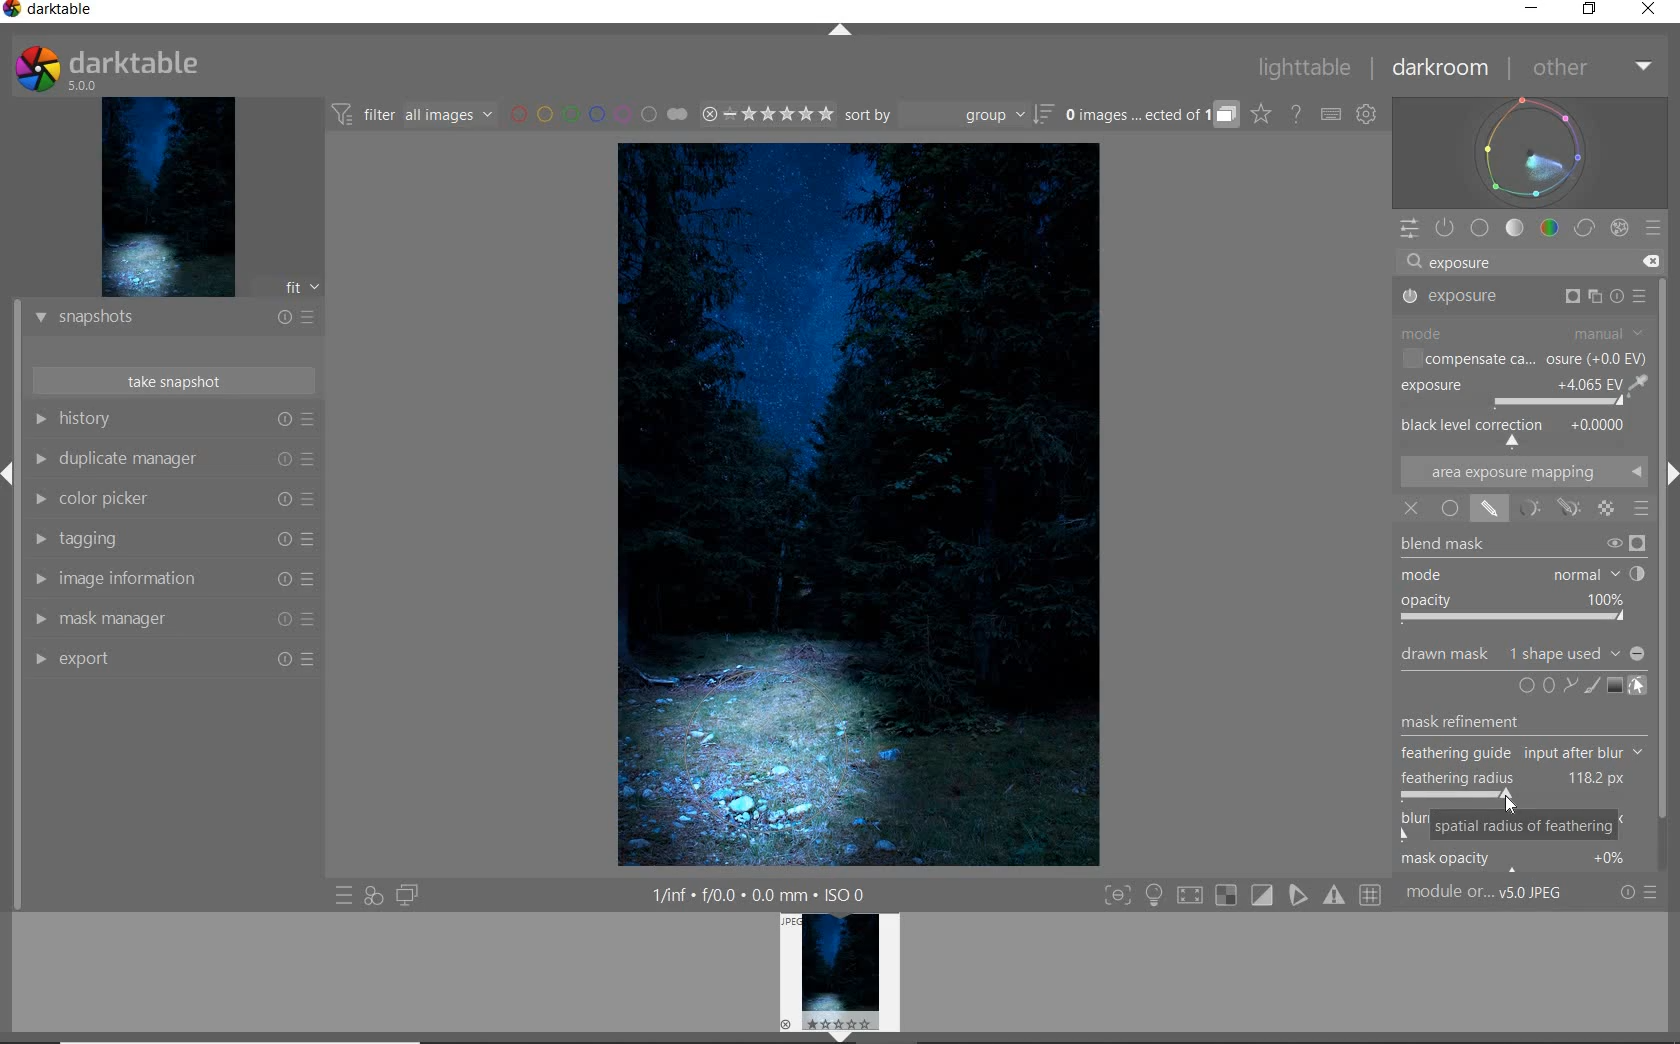  I want to click on MASK MANAGER, so click(171, 620).